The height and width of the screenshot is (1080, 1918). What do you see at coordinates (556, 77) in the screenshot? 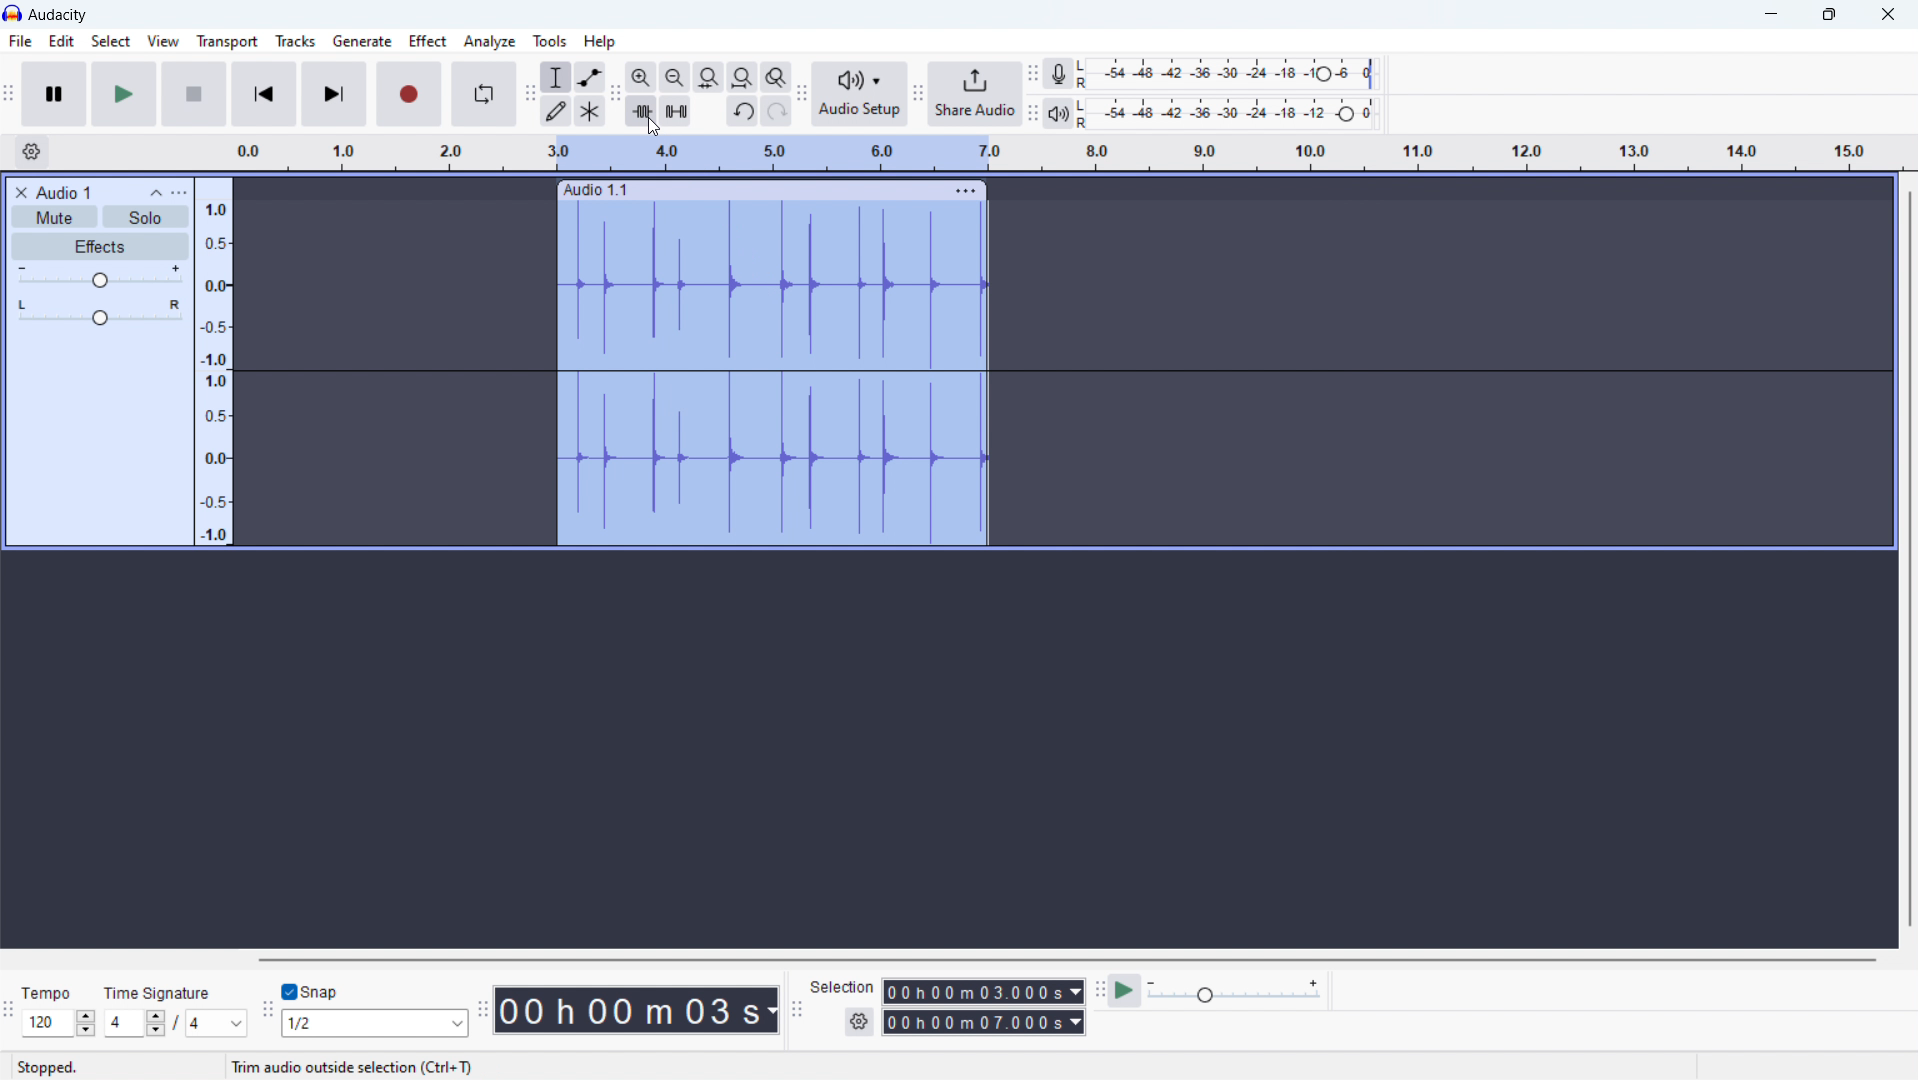
I see `selection tool` at bounding box center [556, 77].